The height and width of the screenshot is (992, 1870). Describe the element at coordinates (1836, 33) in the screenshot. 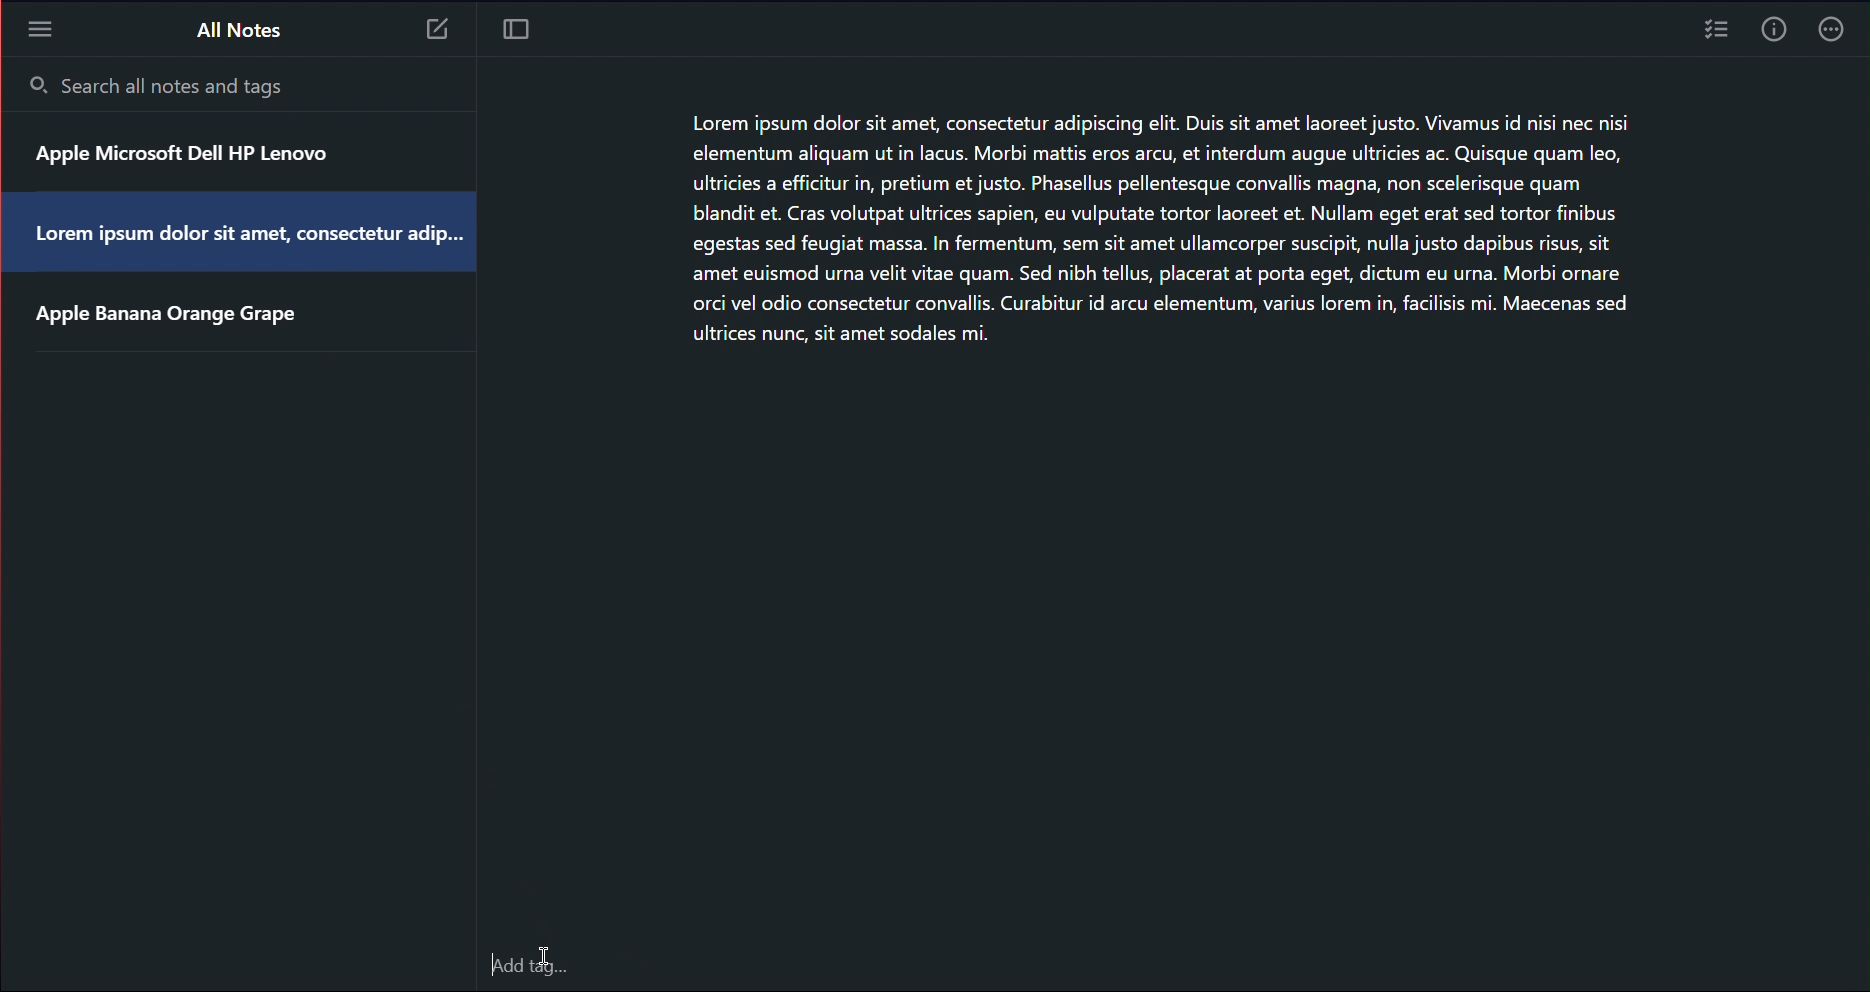

I see `More` at that location.